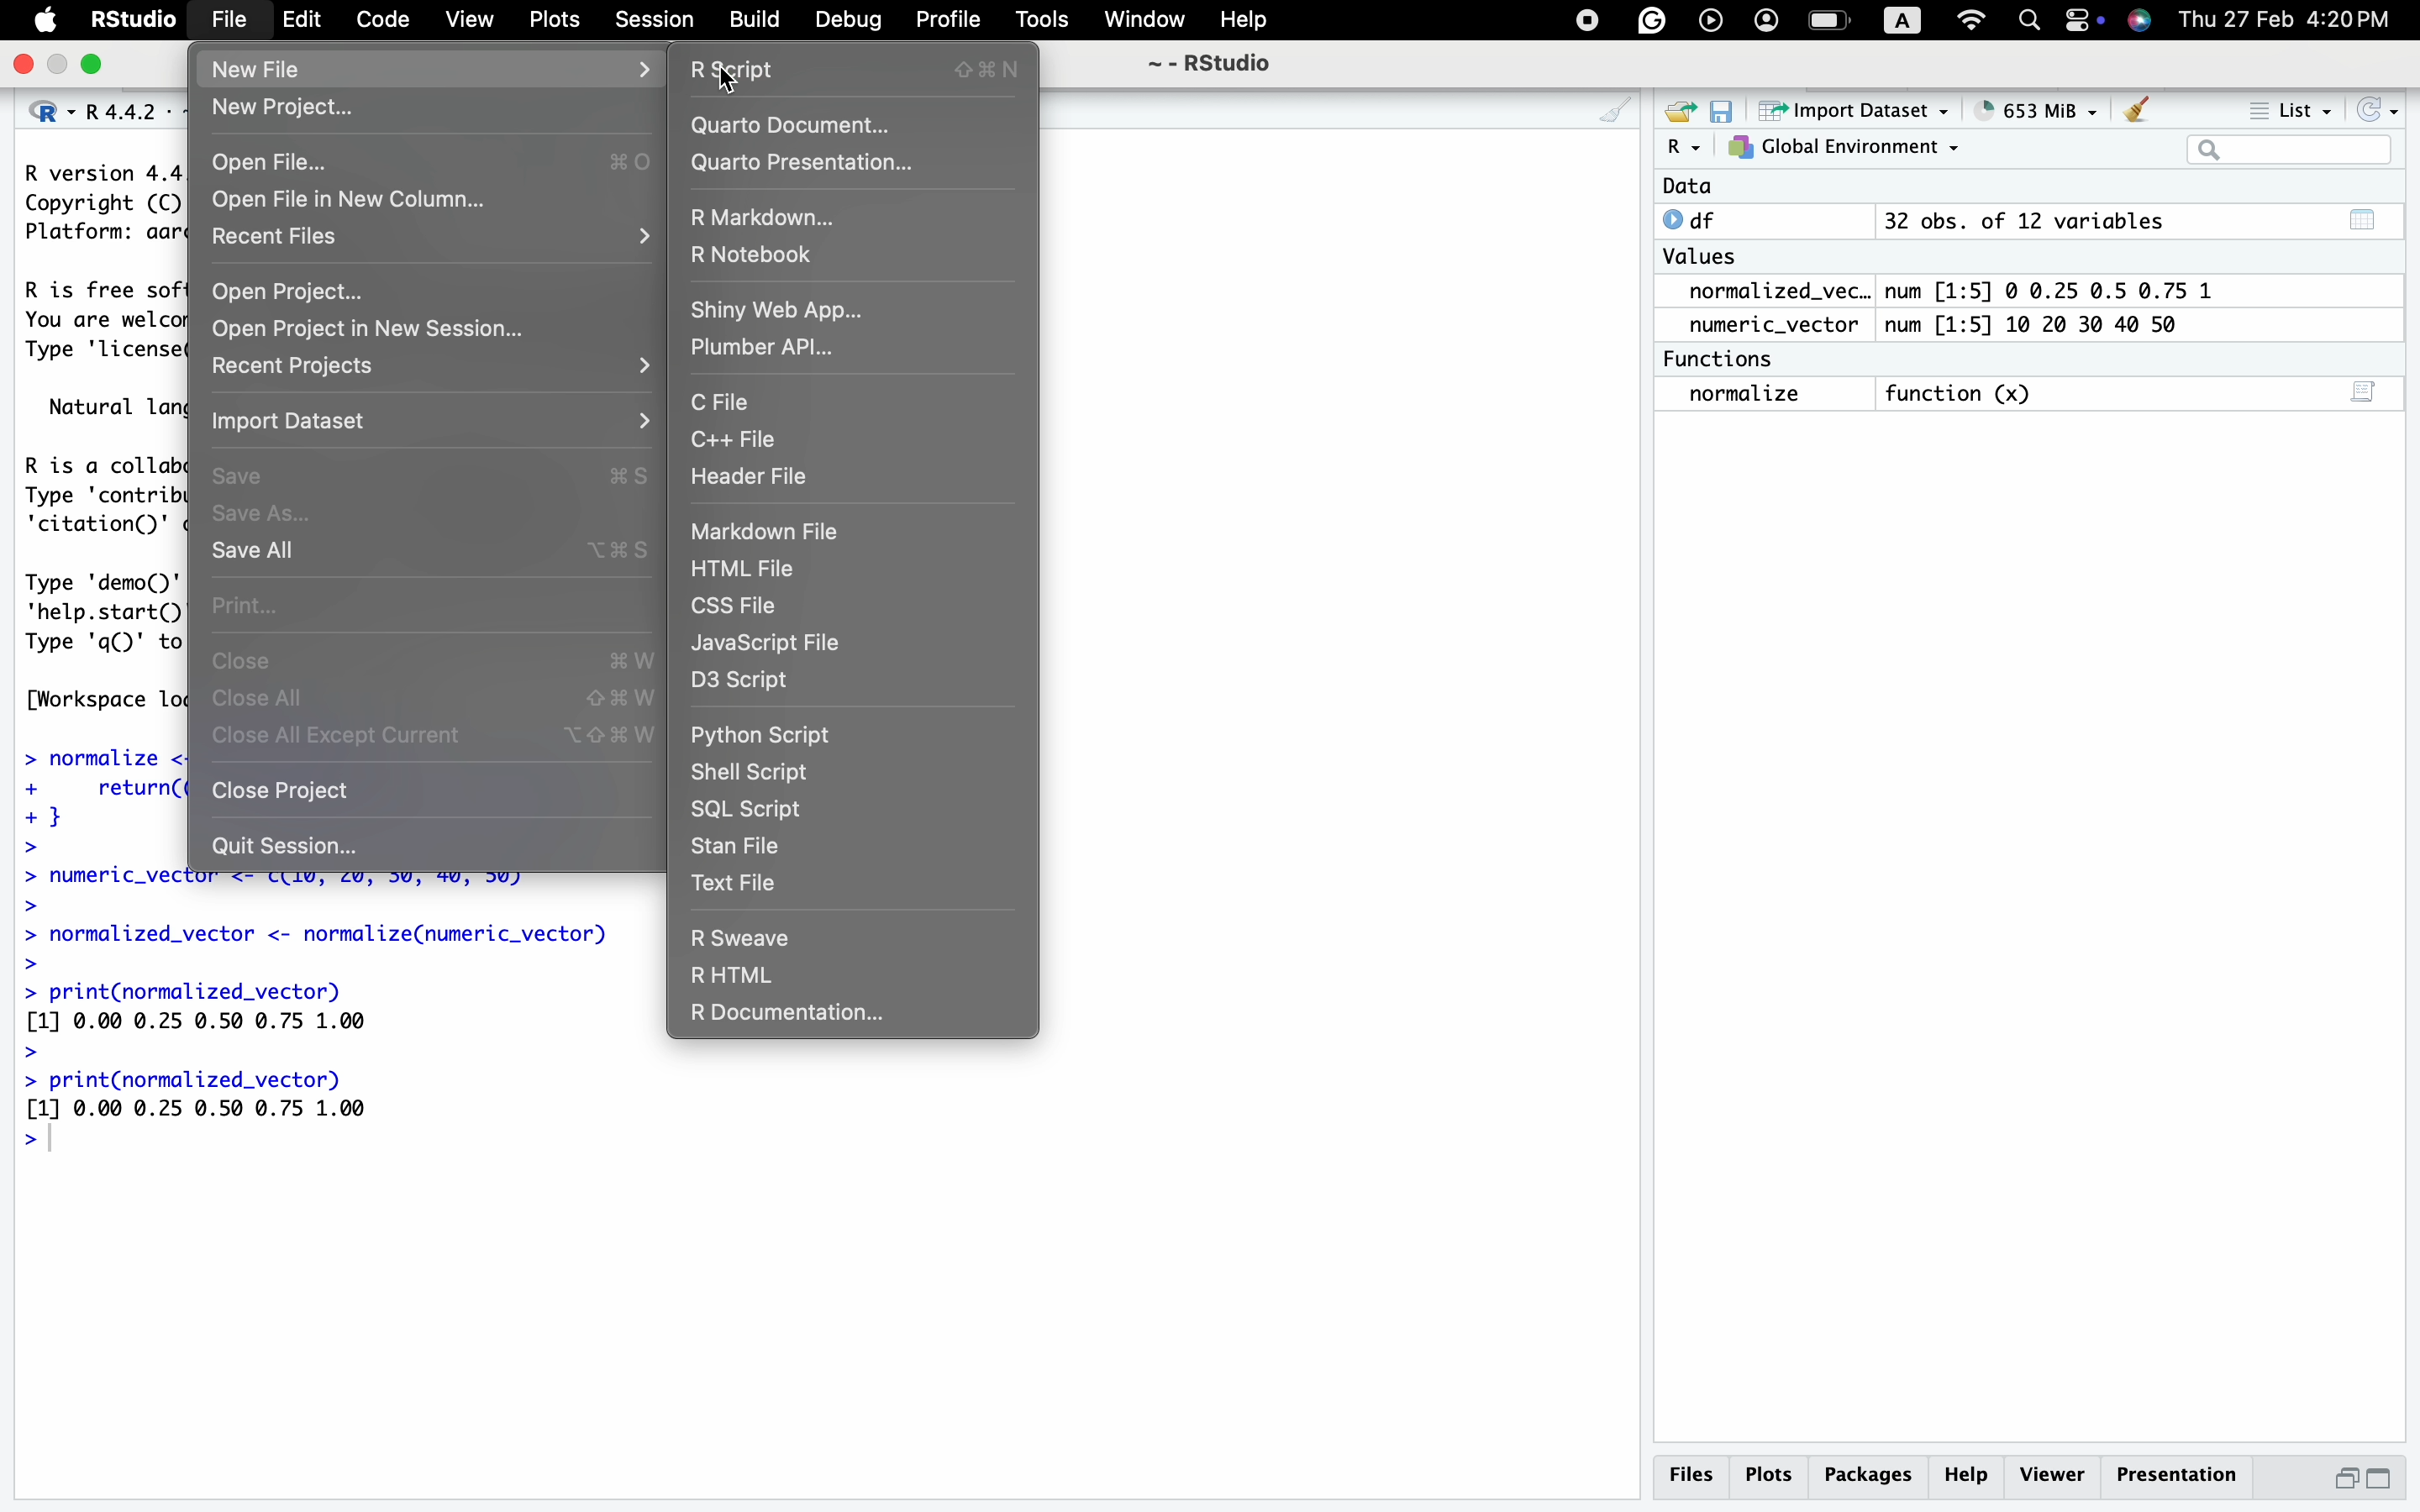 The height and width of the screenshot is (1512, 2420). What do you see at coordinates (753, 18) in the screenshot?
I see `Build` at bounding box center [753, 18].